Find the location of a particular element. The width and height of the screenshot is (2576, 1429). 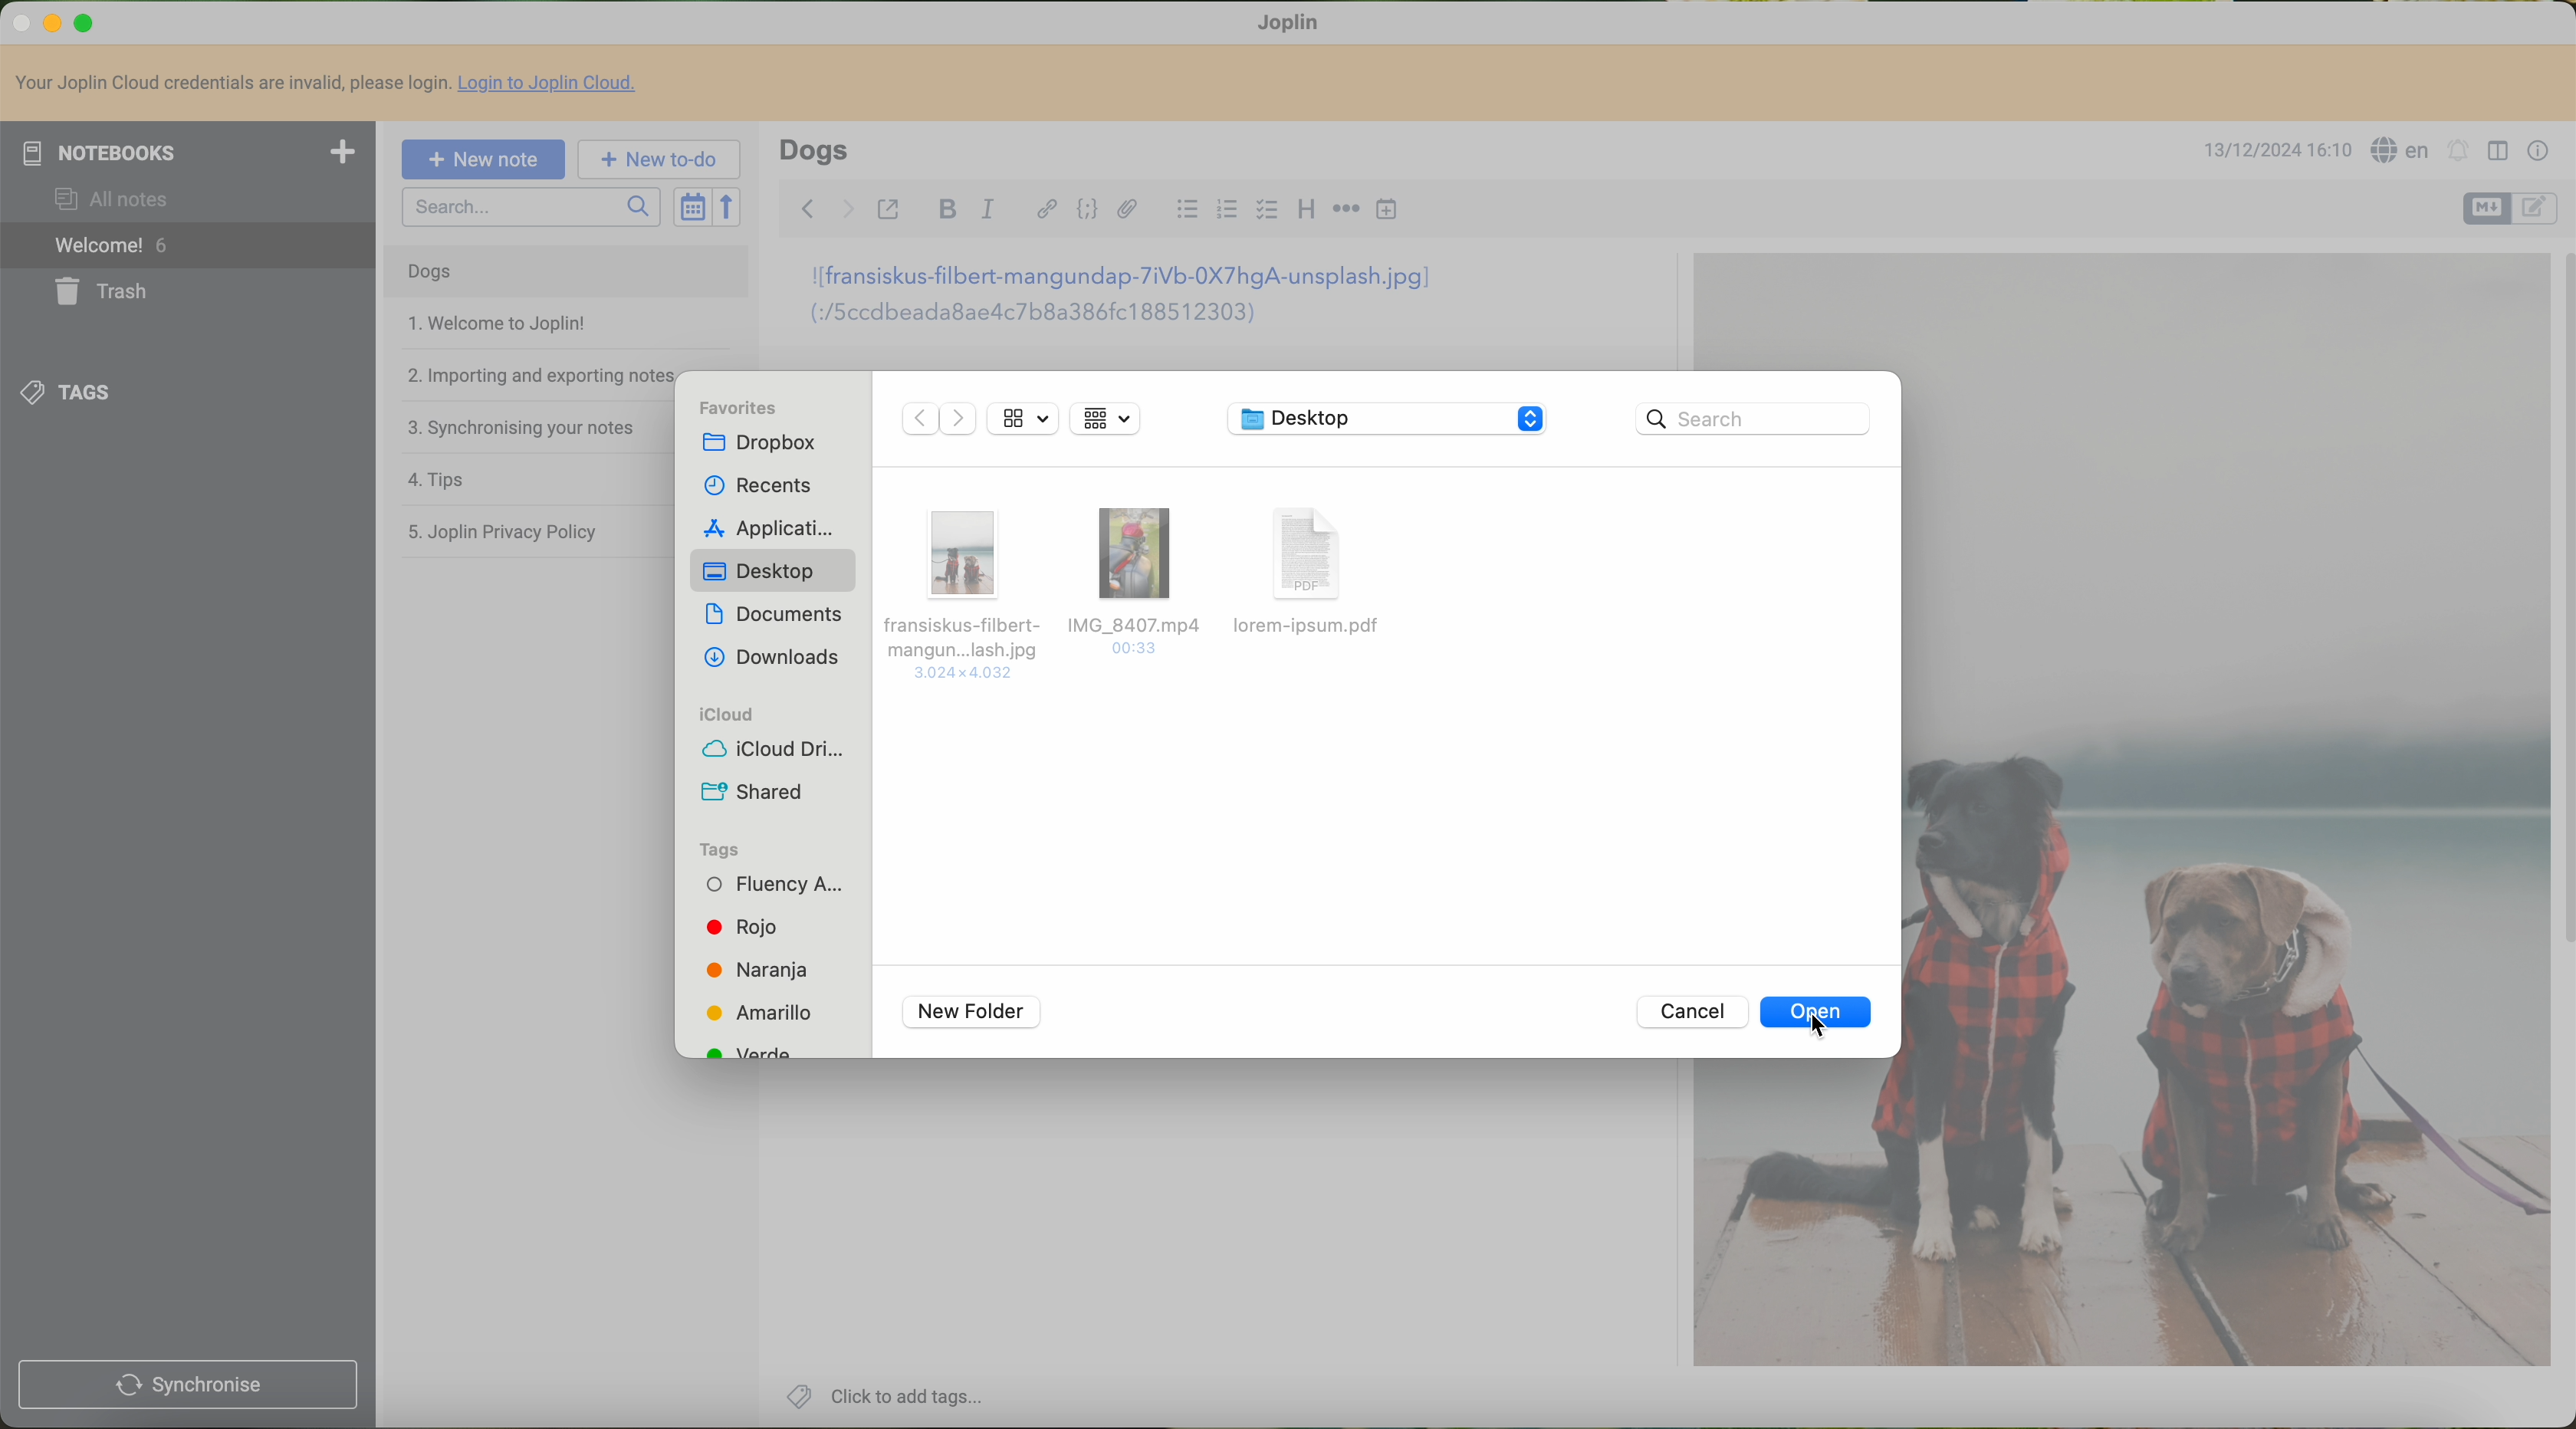

dogs image is located at coordinates (1794, 311).